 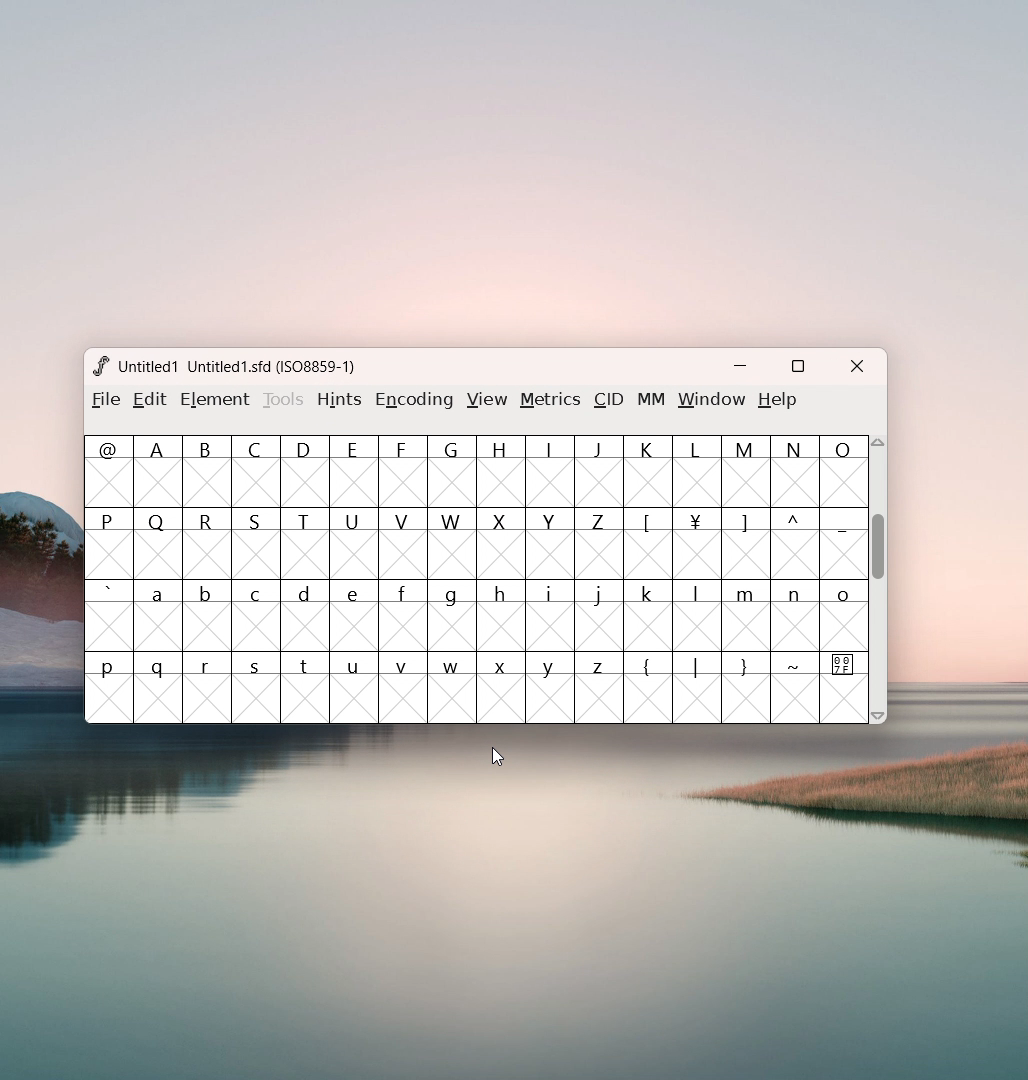 What do you see at coordinates (109, 472) in the screenshot?
I see `@` at bounding box center [109, 472].